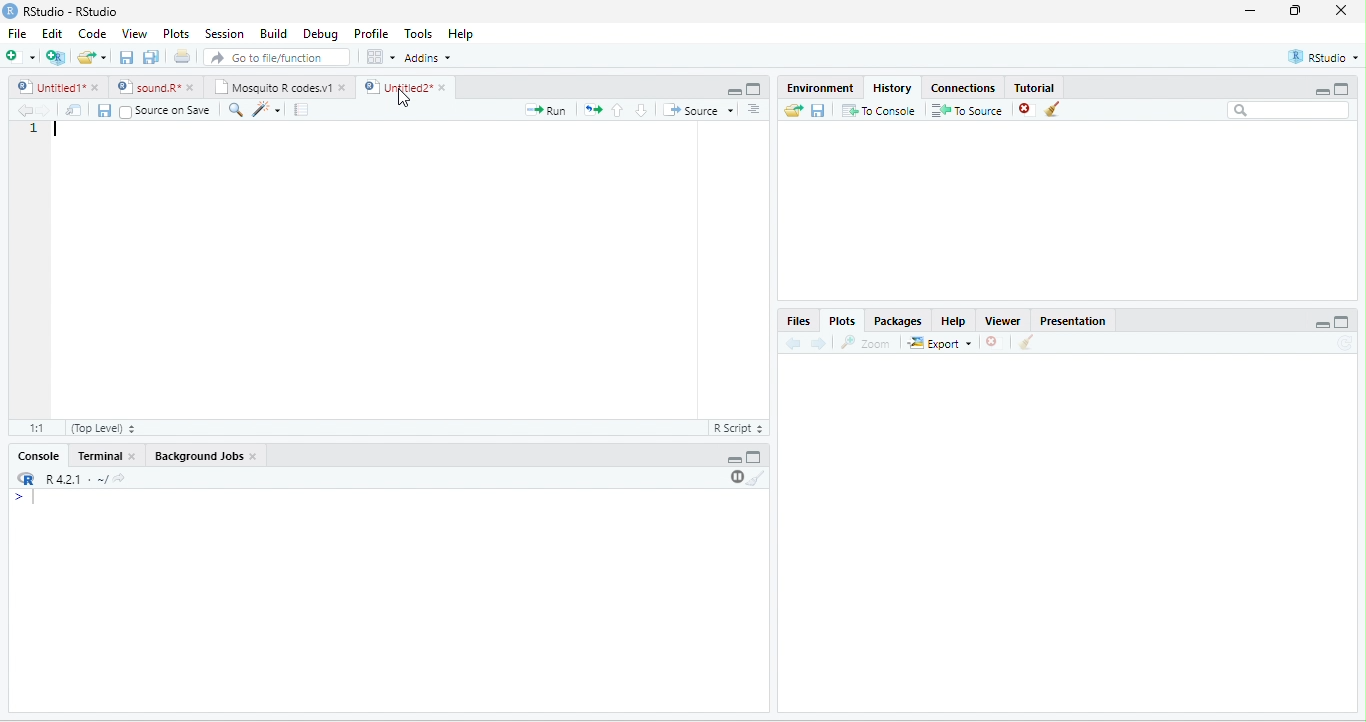 This screenshot has height=722, width=1366. I want to click on R Script, so click(737, 428).